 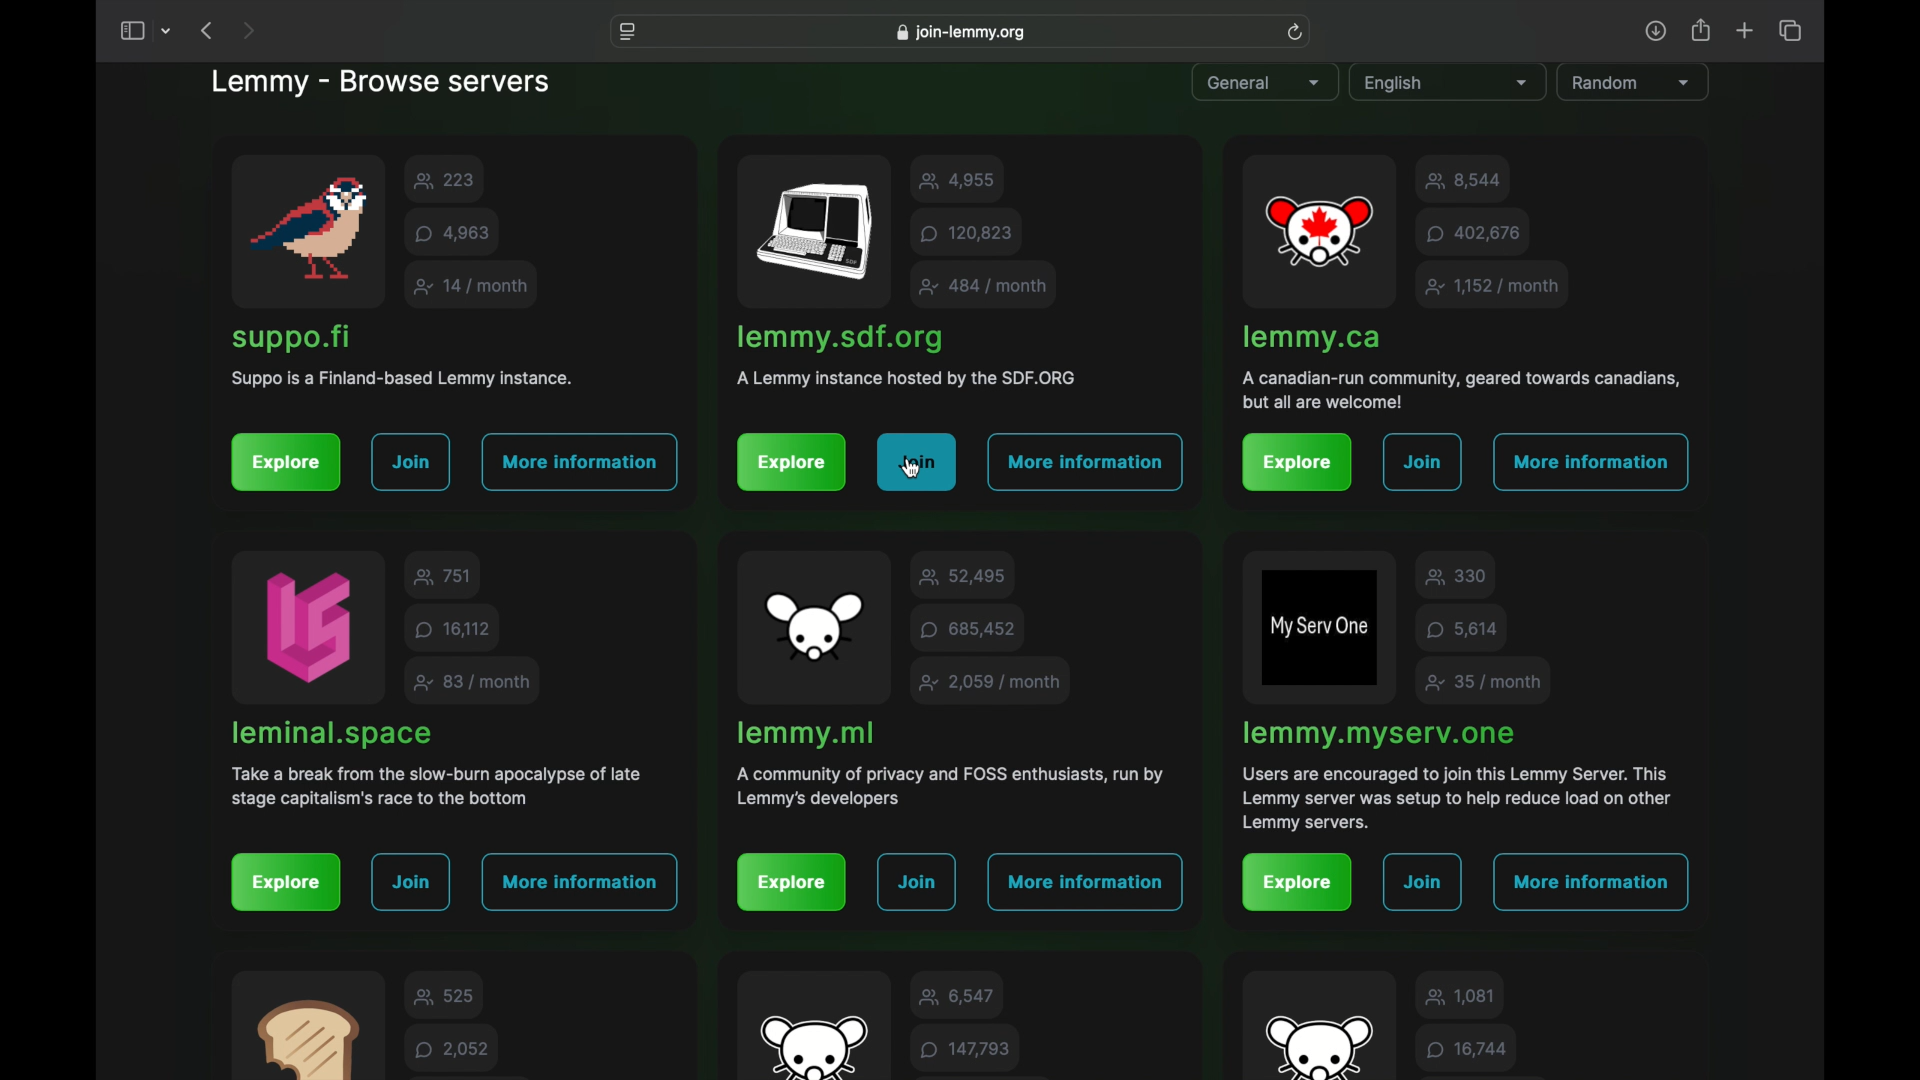 I want to click on lemmy server, so click(x=839, y=339).